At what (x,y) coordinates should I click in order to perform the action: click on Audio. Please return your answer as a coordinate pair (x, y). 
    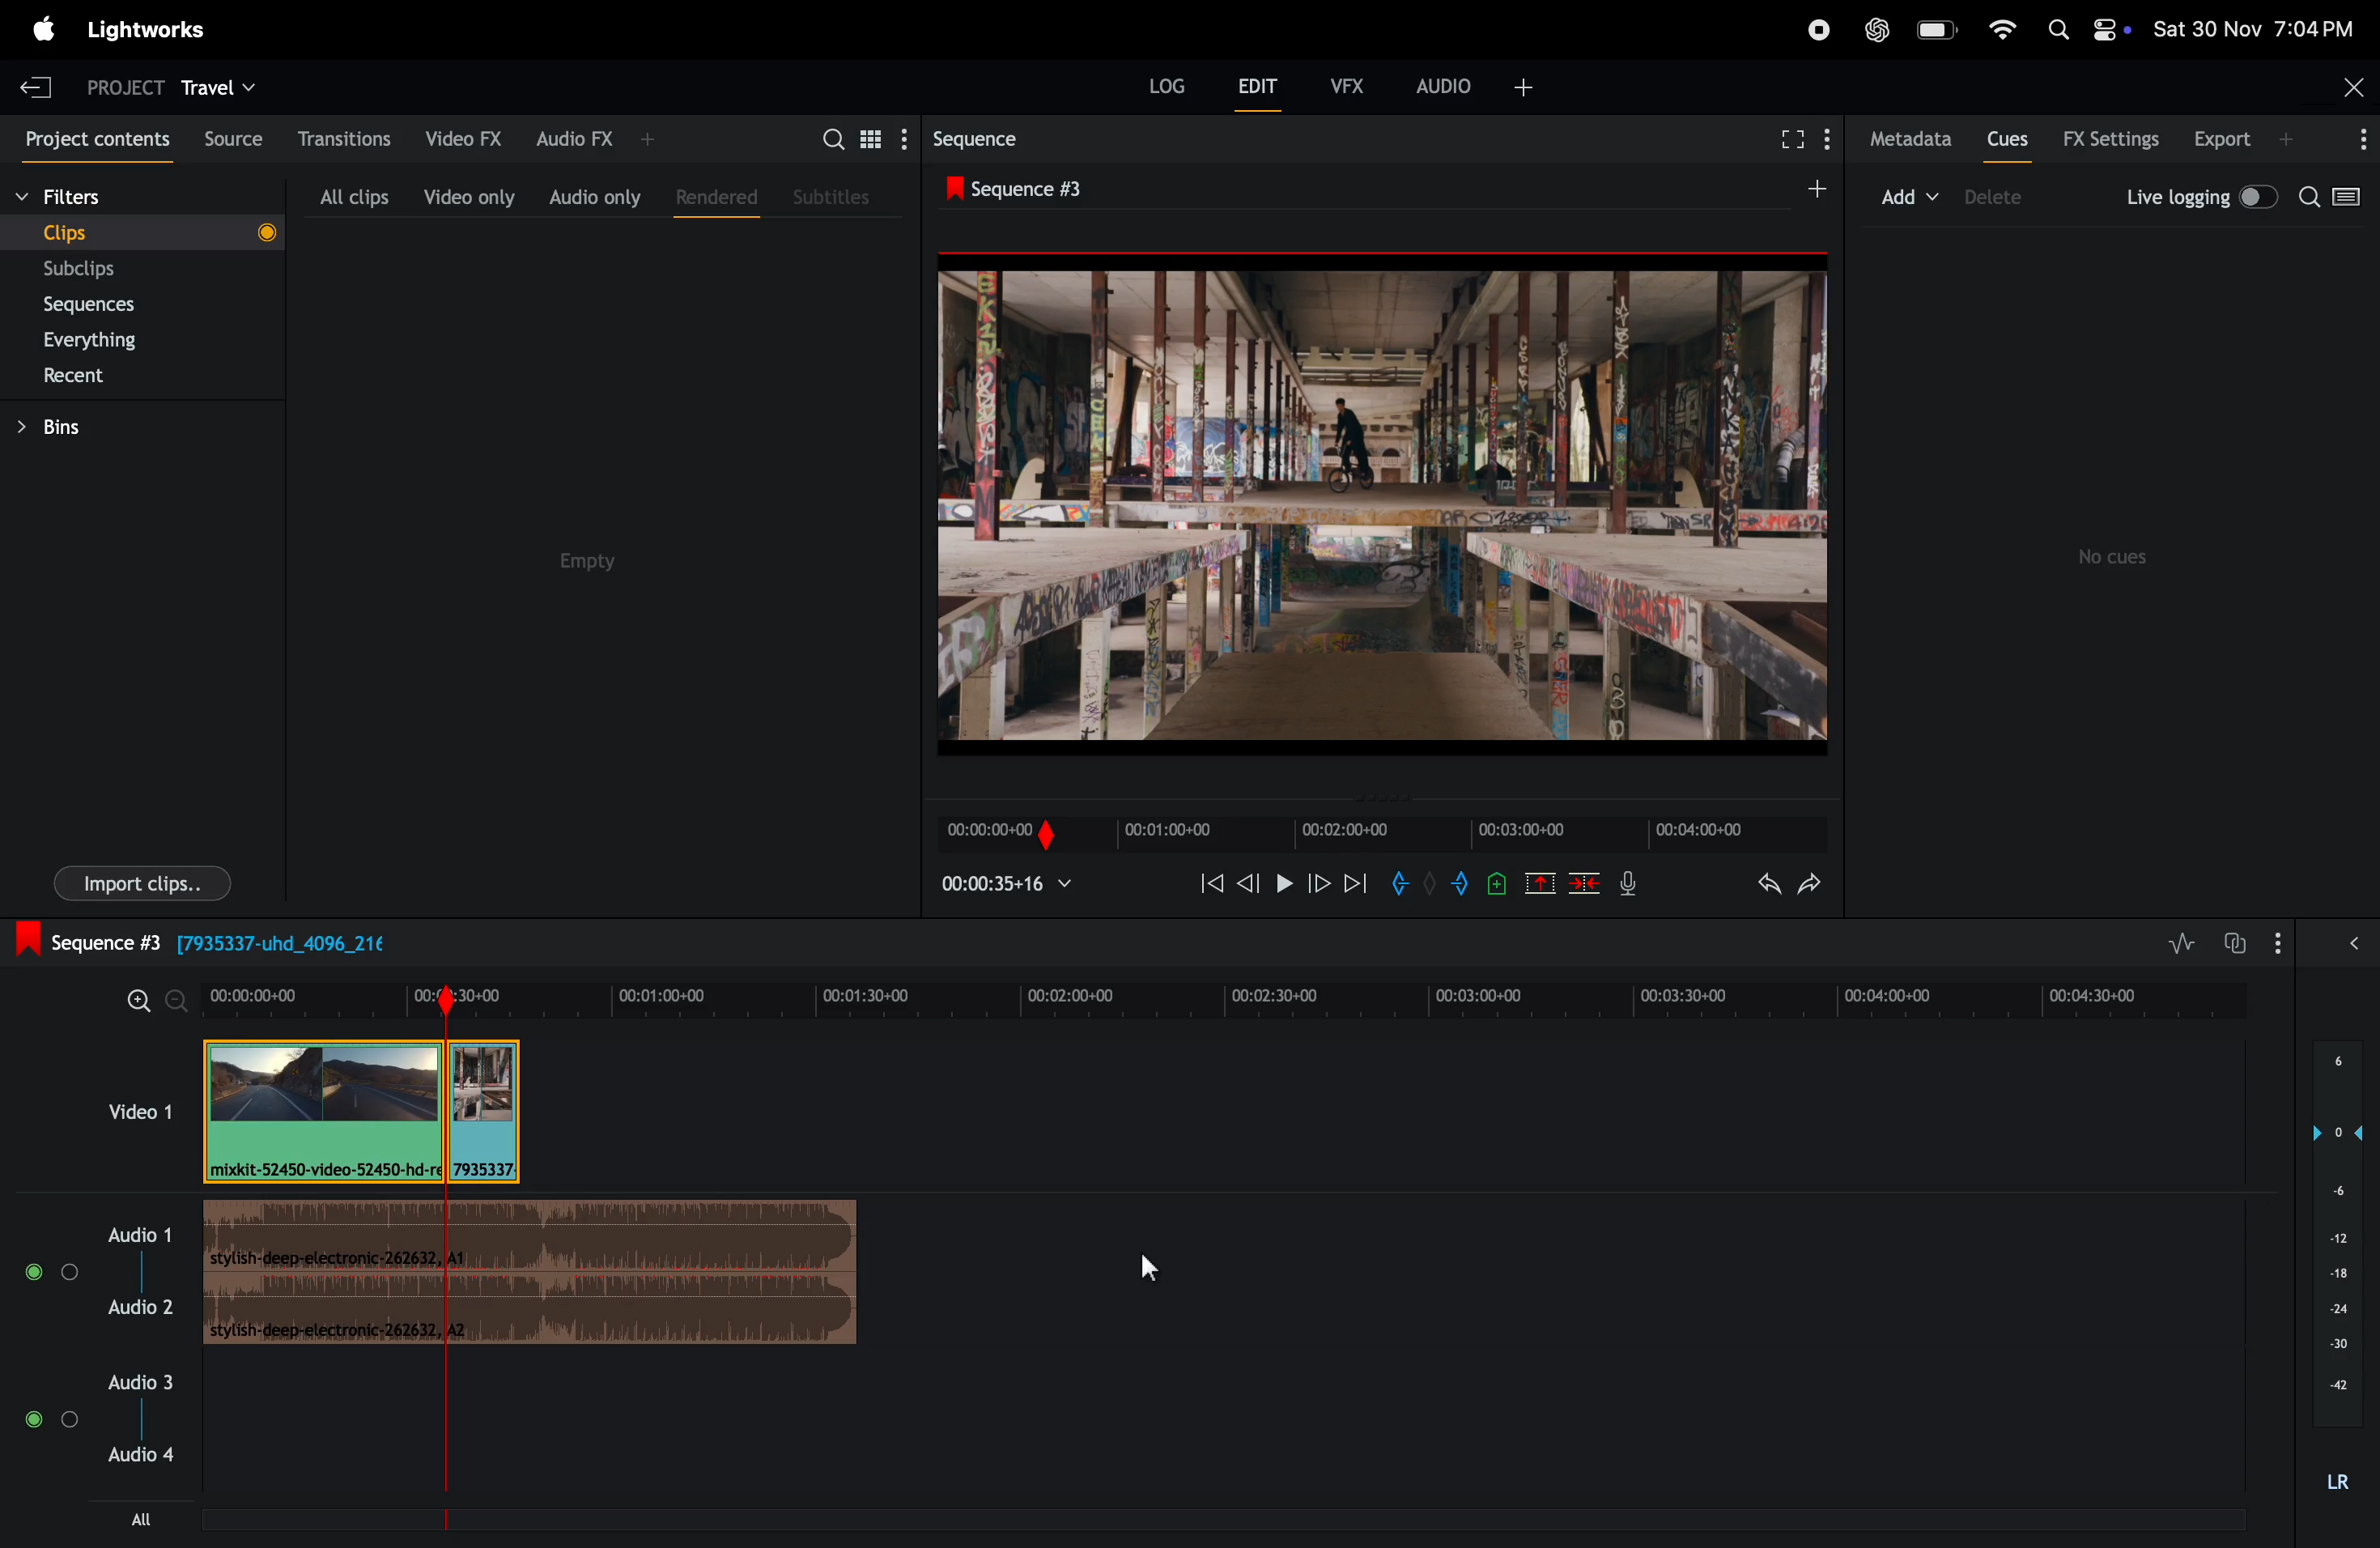
    Looking at the image, I should click on (51, 1420).